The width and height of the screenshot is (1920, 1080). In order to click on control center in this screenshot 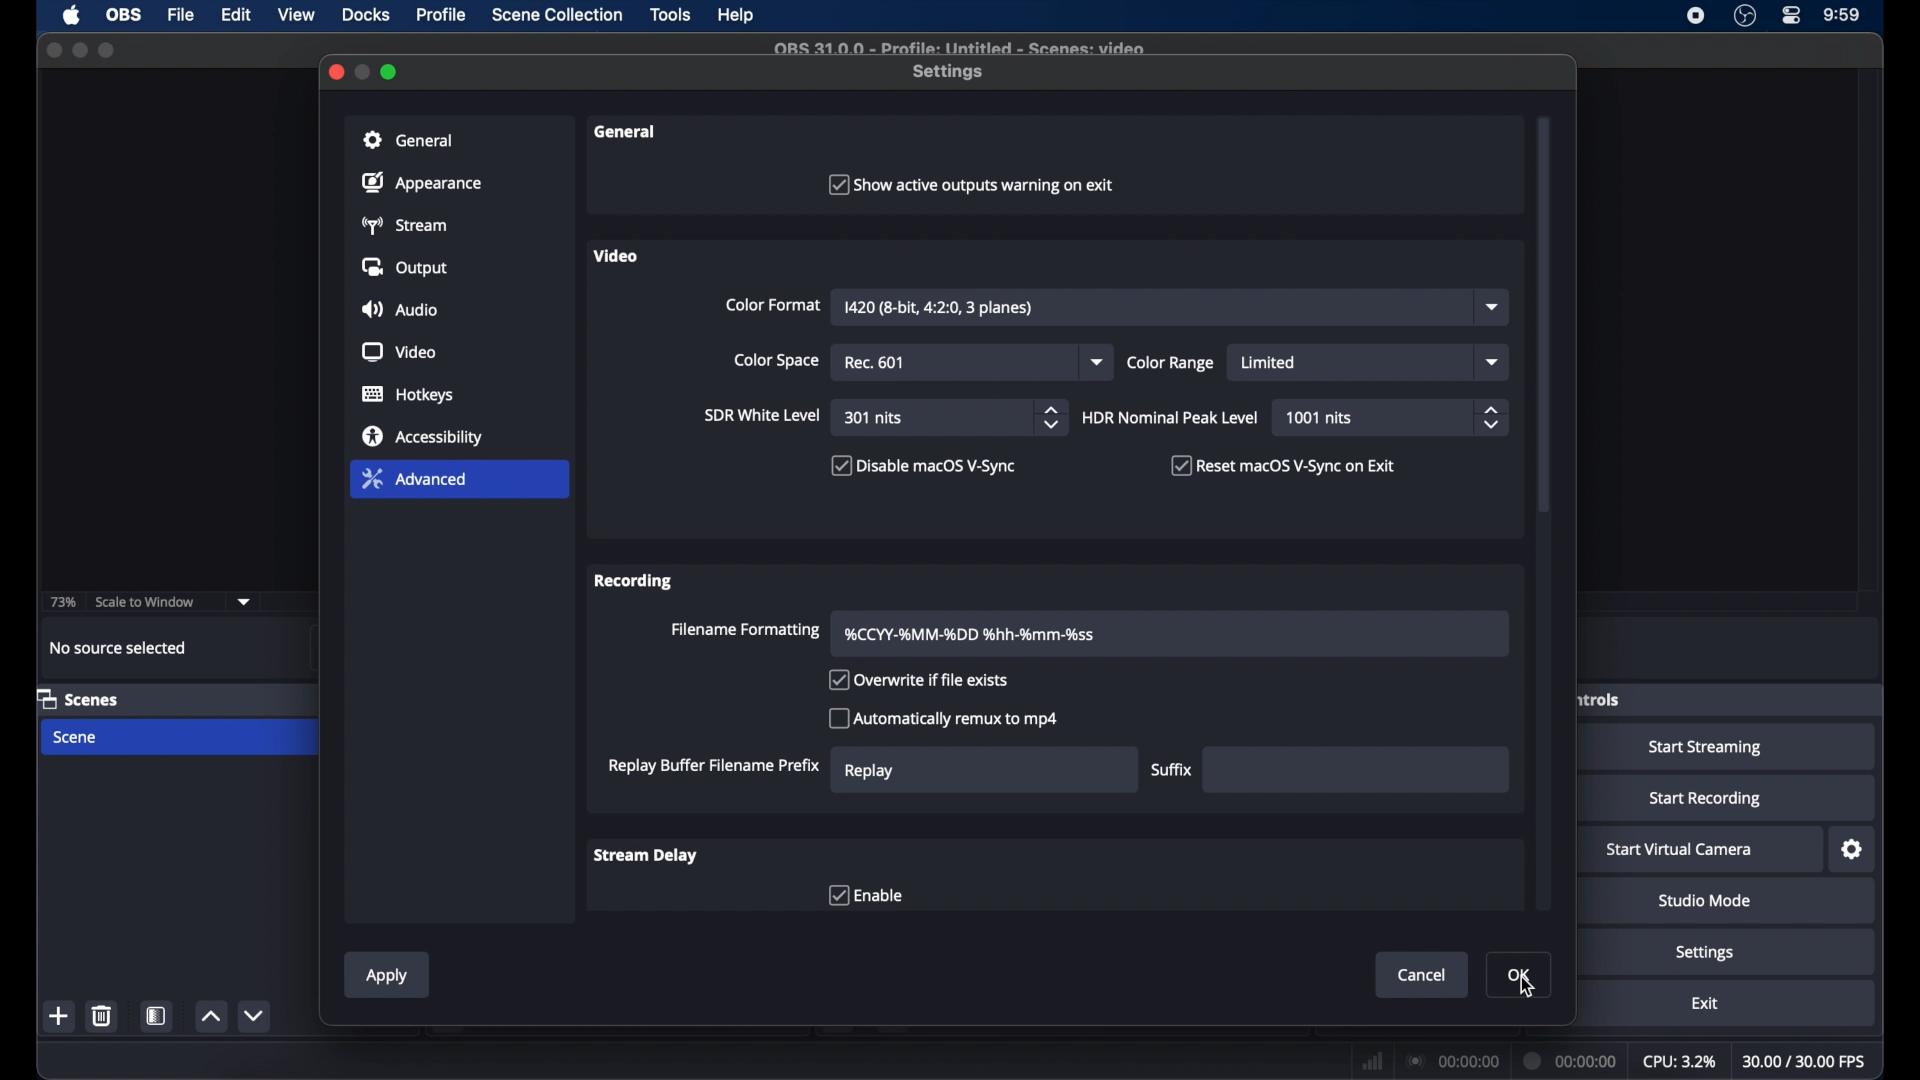, I will do `click(1792, 16)`.